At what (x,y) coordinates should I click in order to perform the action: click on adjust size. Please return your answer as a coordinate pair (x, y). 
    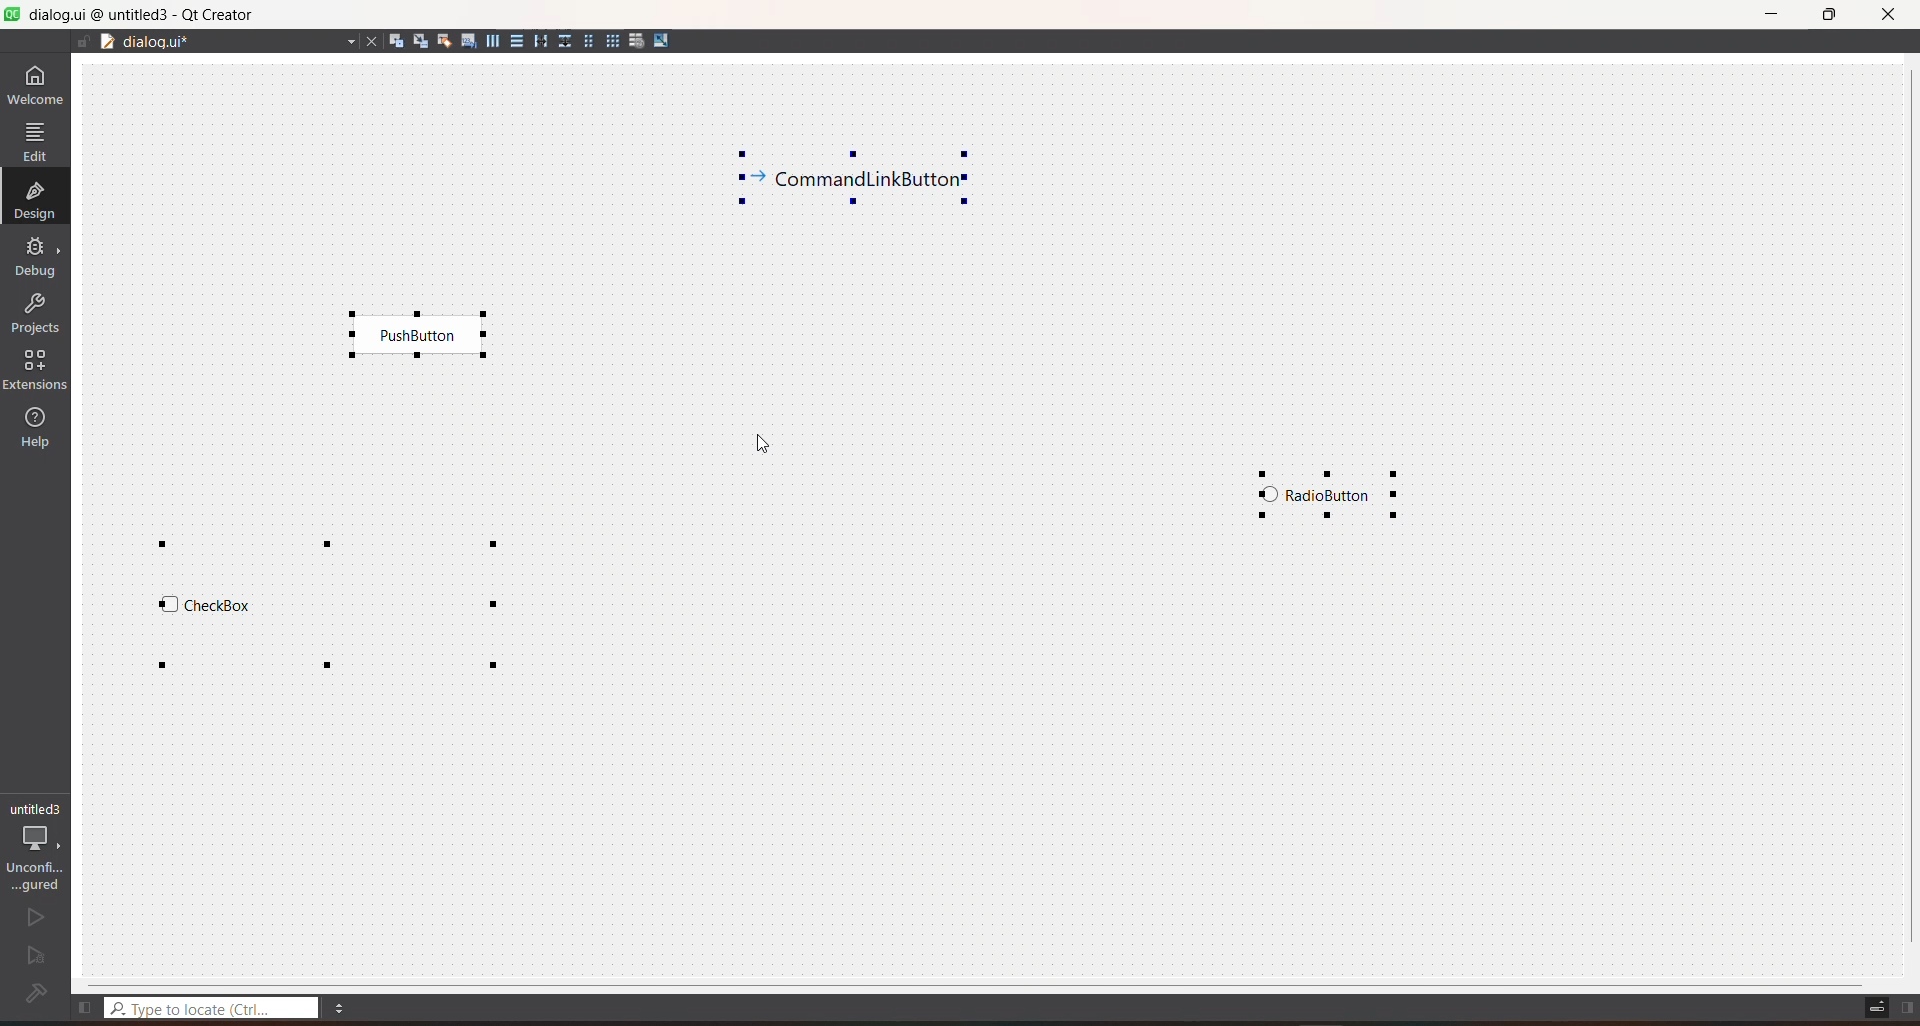
    Looking at the image, I should click on (662, 42).